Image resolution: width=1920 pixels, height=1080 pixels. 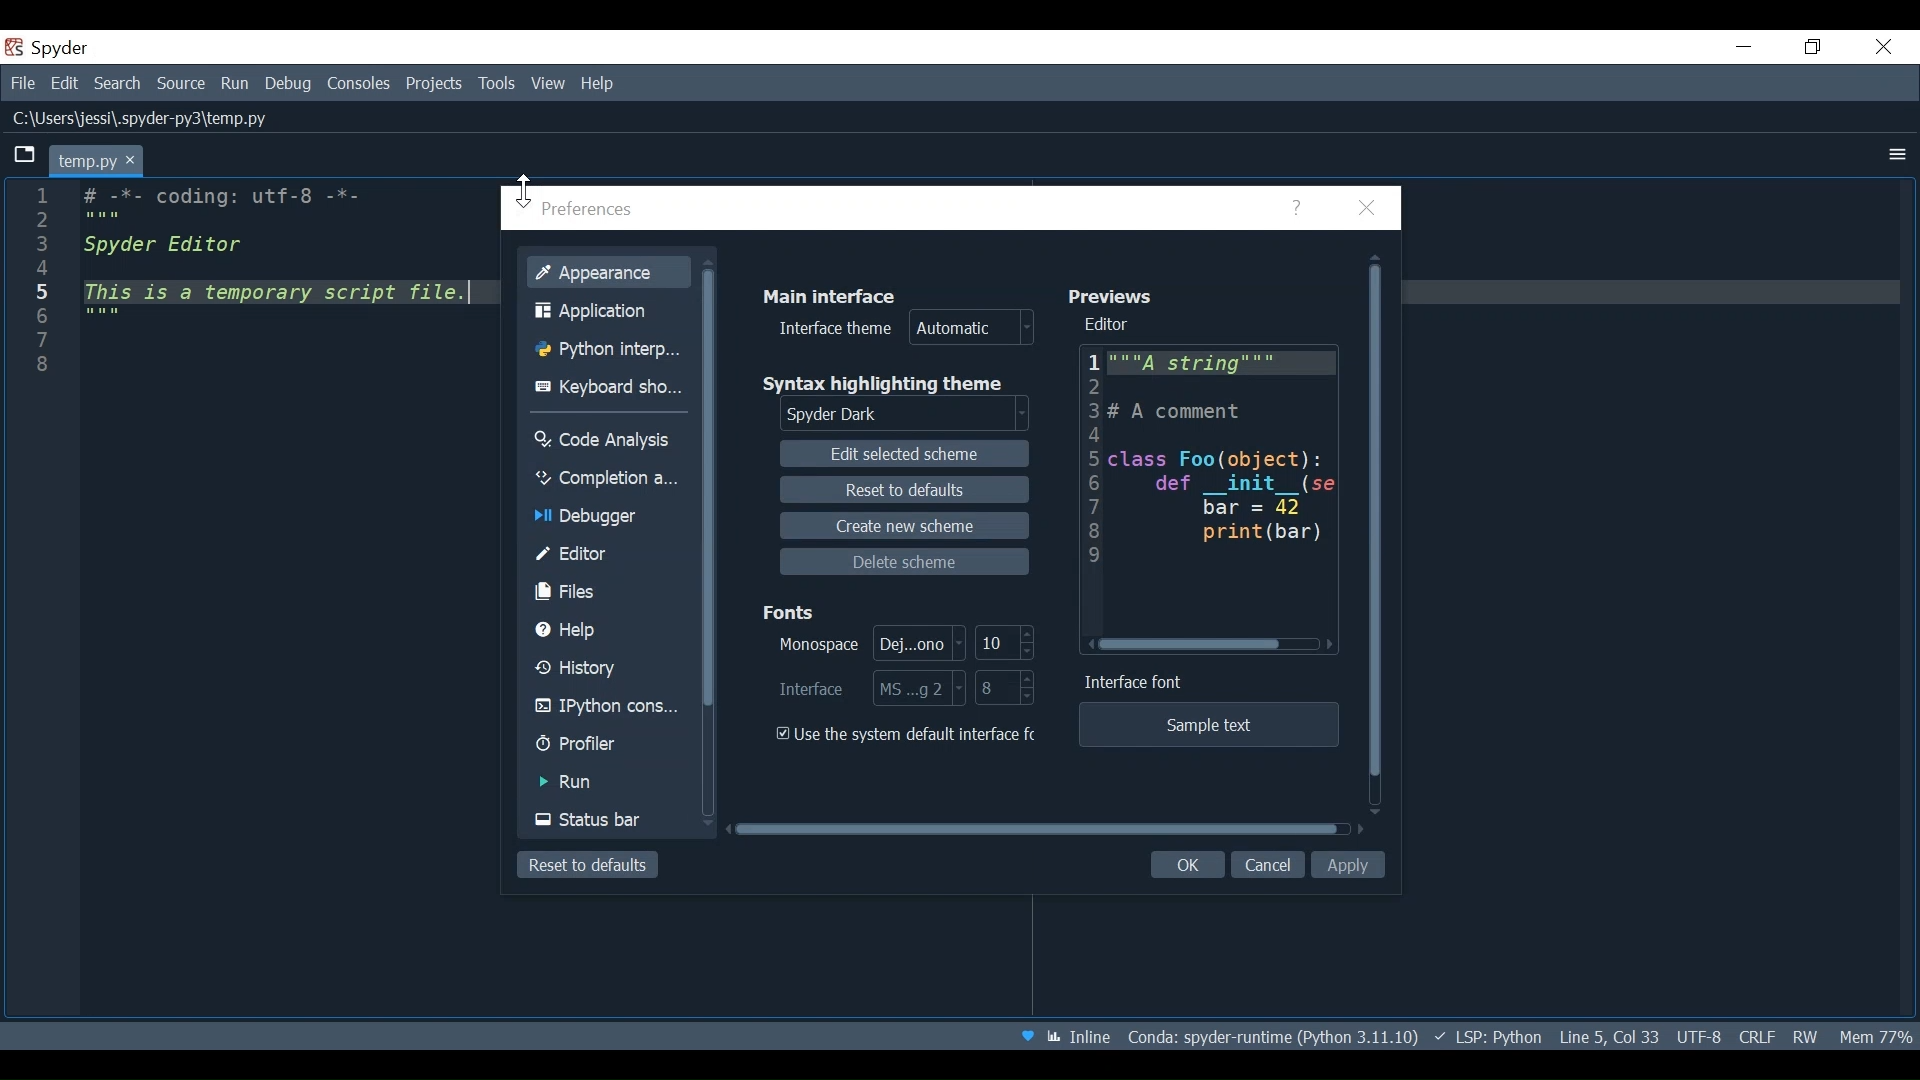 I want to click on line column, so click(x=49, y=599).